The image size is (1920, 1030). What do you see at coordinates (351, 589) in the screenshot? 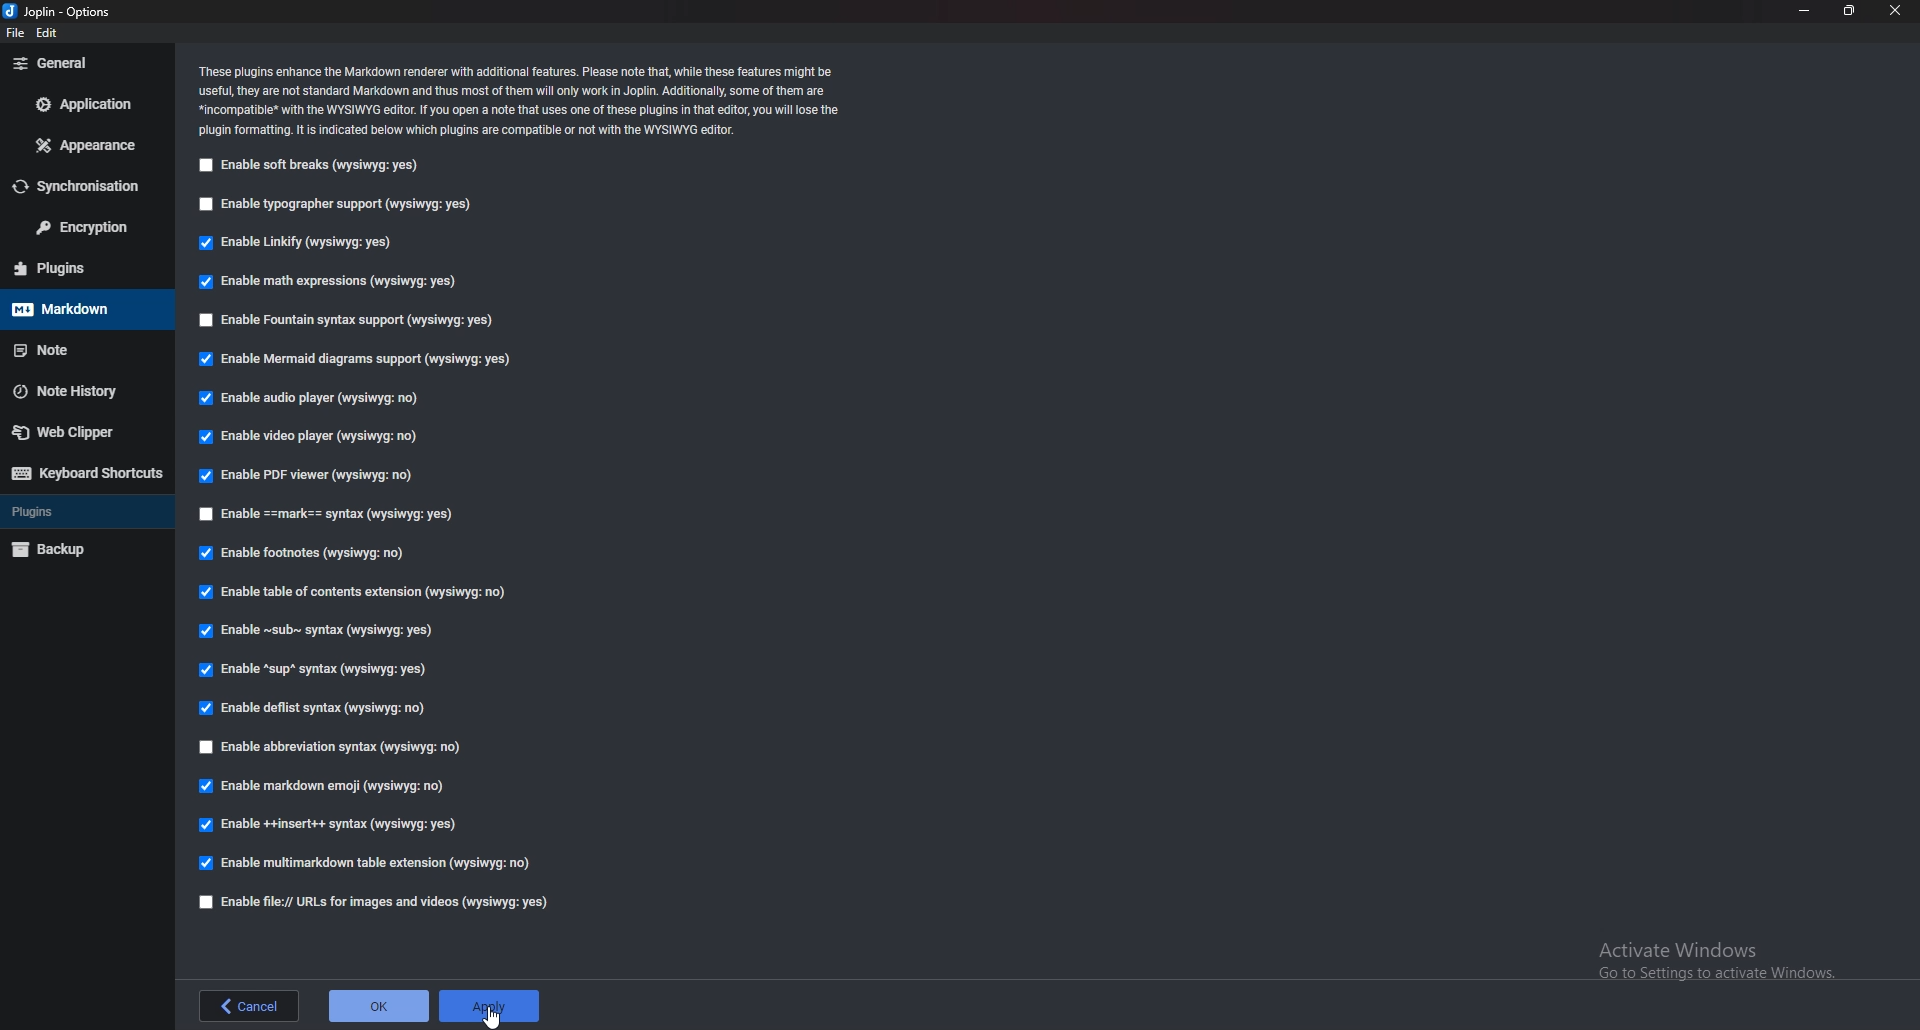
I see `Enable table of contents extension` at bounding box center [351, 589].